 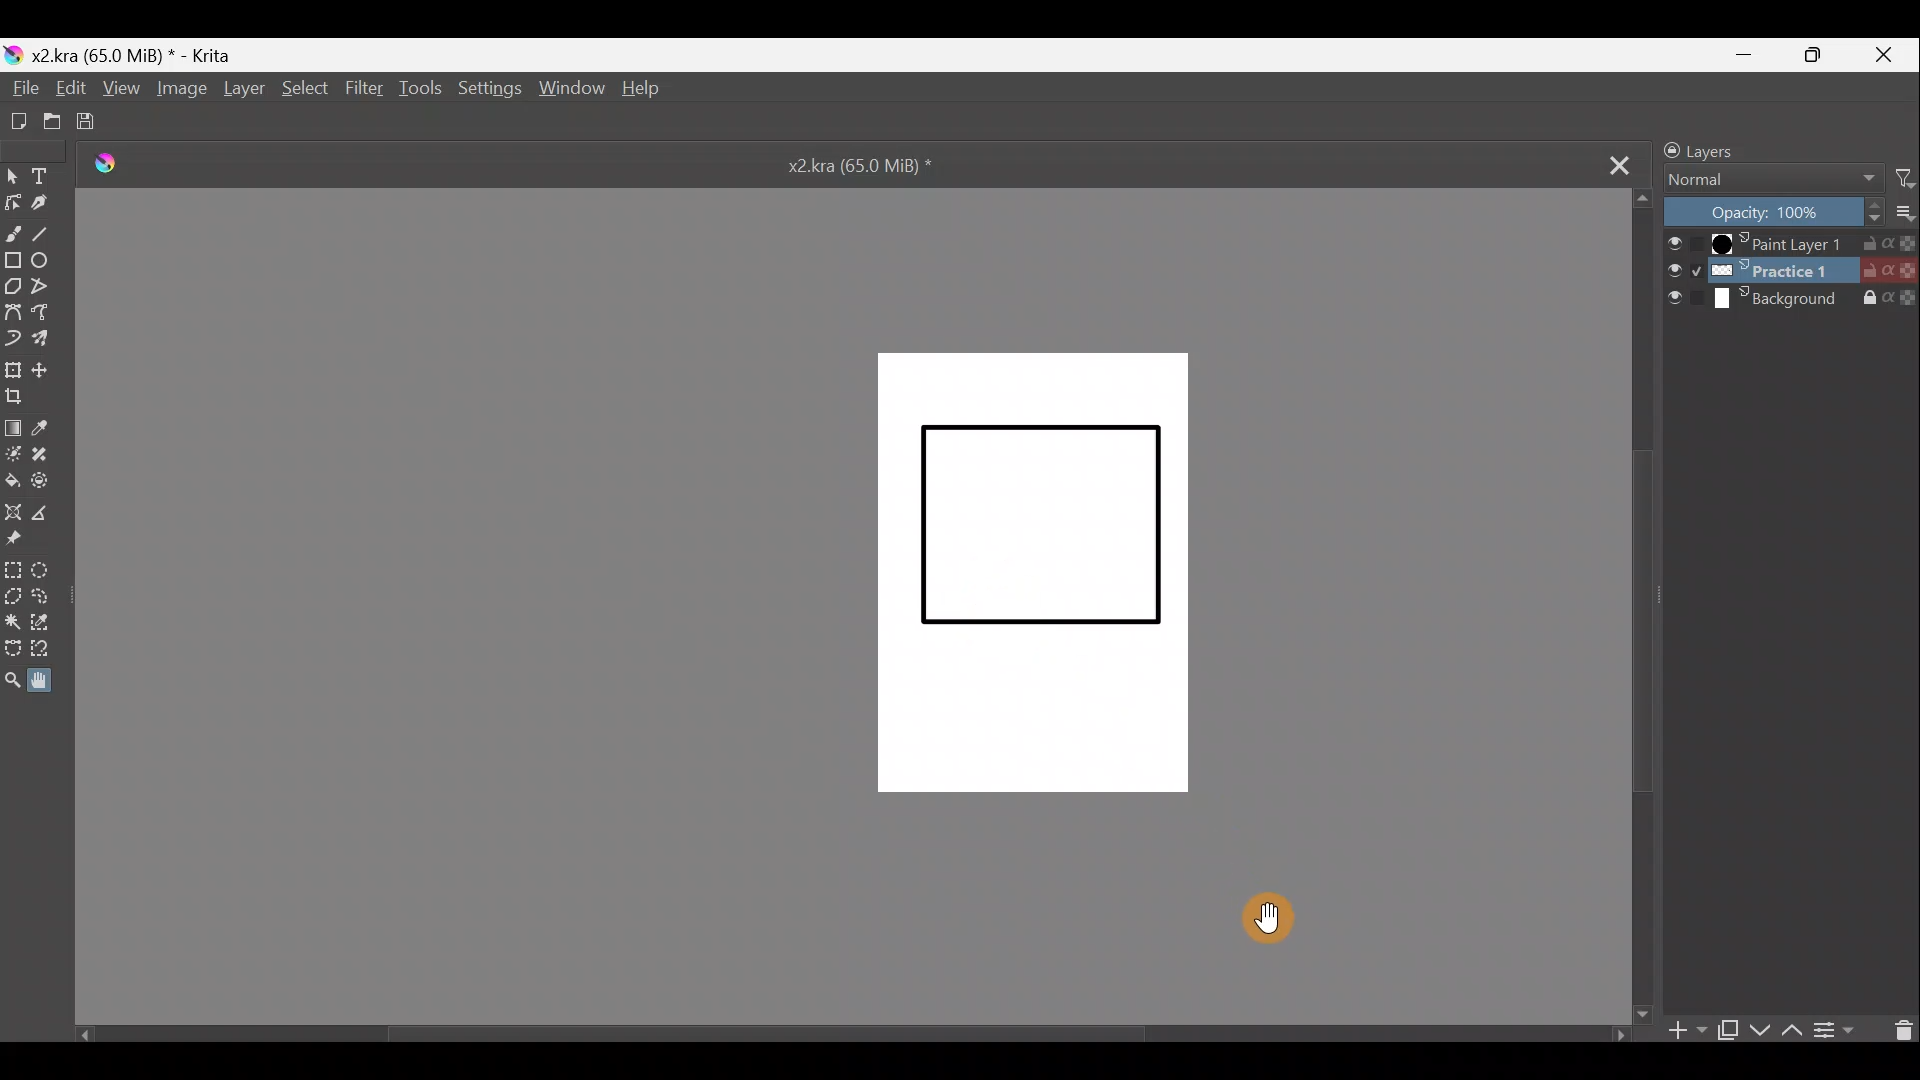 What do you see at coordinates (14, 680) in the screenshot?
I see `Zoom tool` at bounding box center [14, 680].